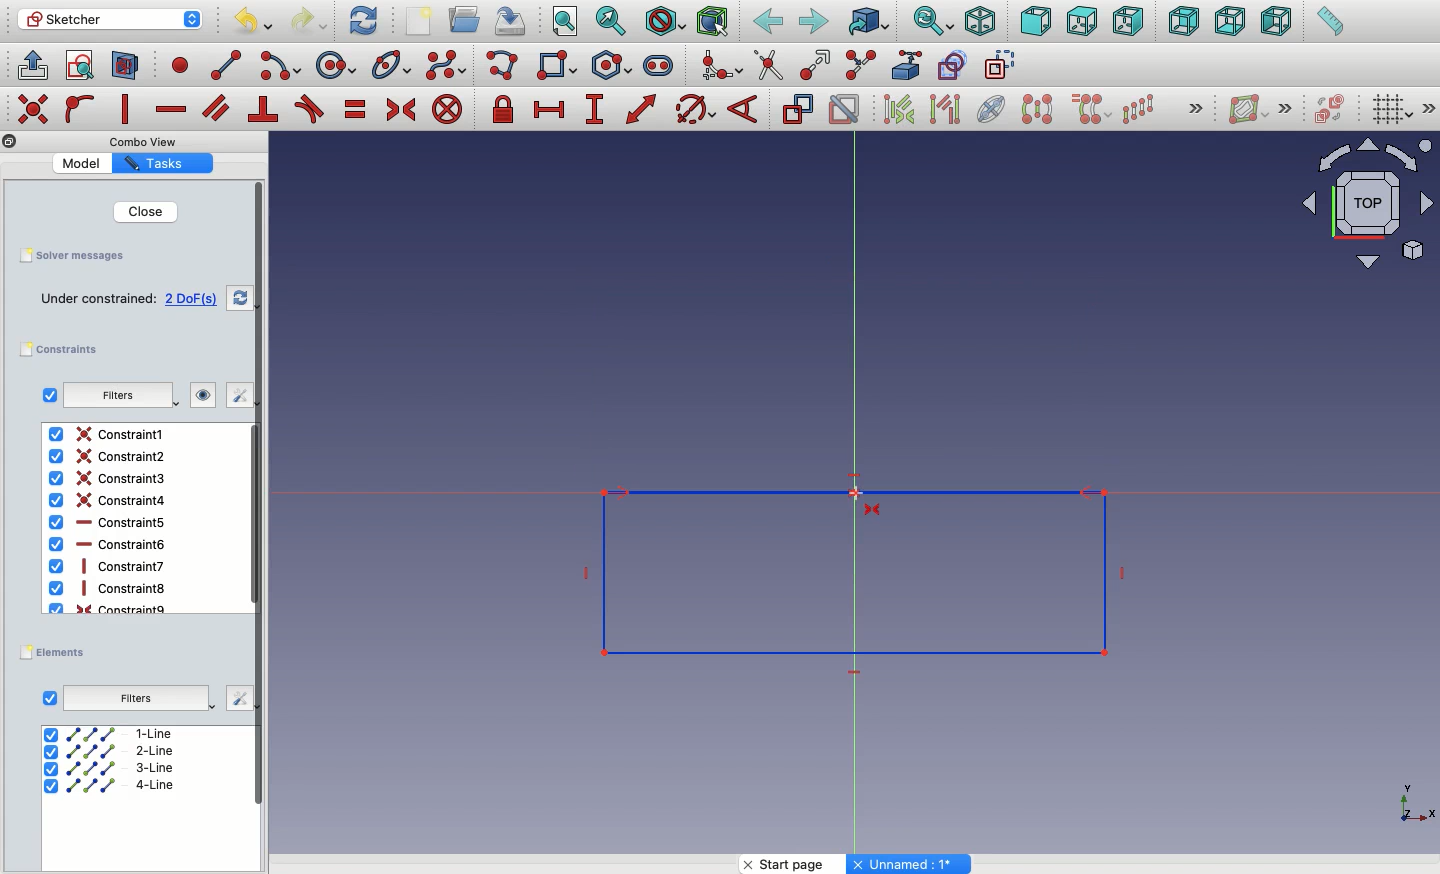 The width and height of the screenshot is (1440, 874). I want to click on Carbon copy, so click(951, 65).